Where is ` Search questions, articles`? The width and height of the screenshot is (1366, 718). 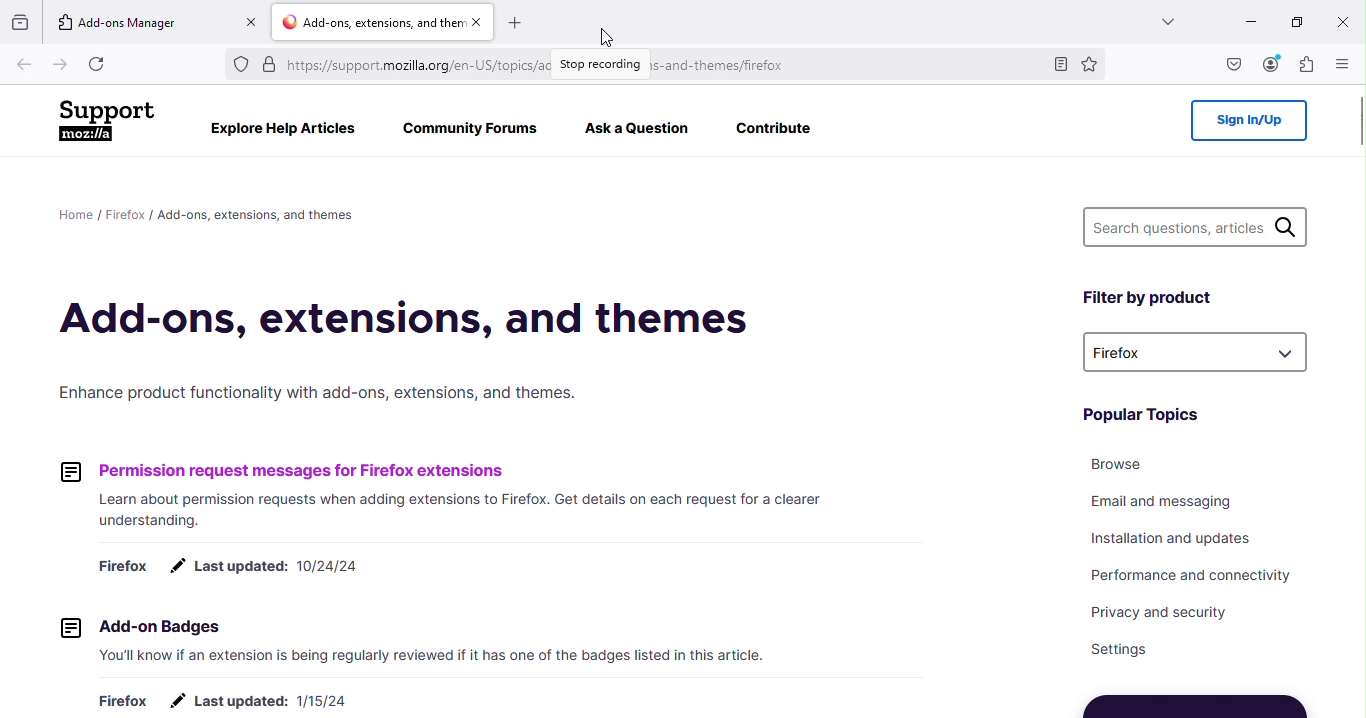
 Search questions, articles is located at coordinates (1194, 226).